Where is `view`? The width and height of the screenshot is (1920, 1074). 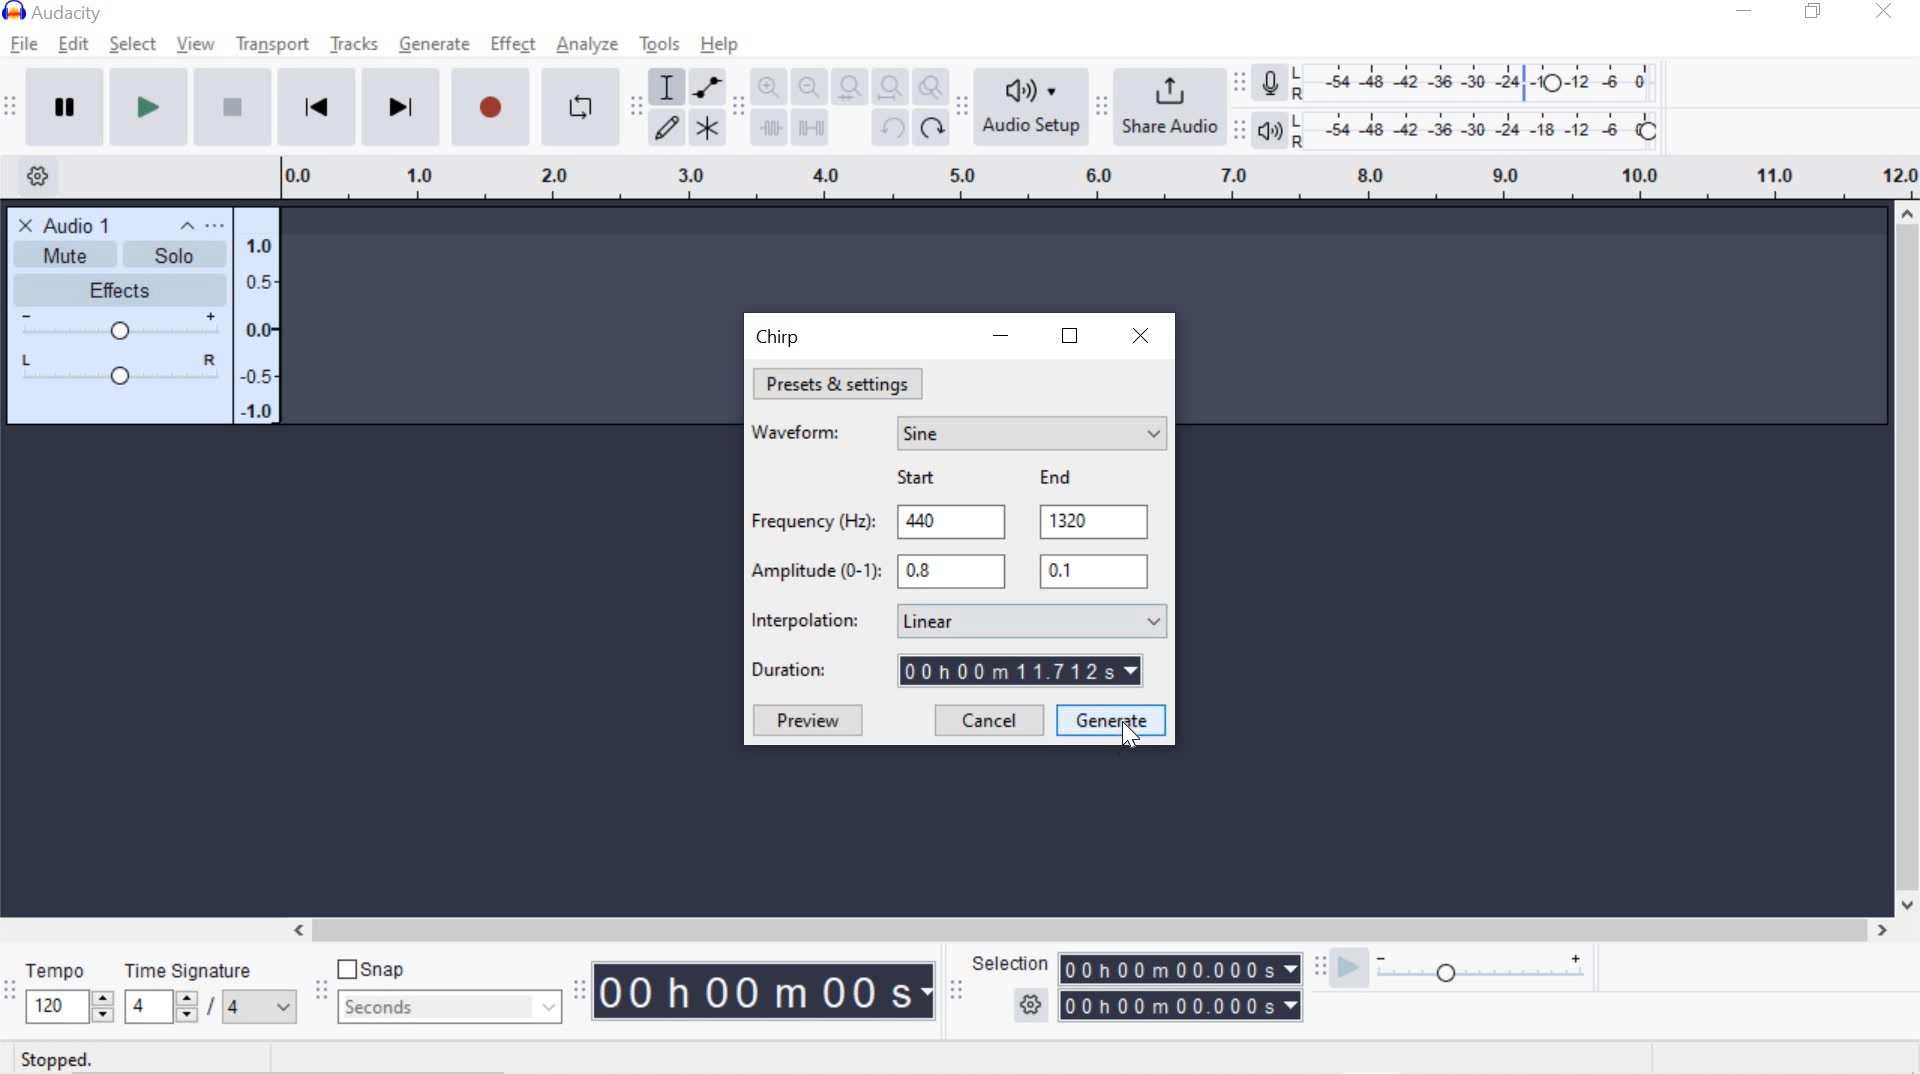
view is located at coordinates (196, 44).